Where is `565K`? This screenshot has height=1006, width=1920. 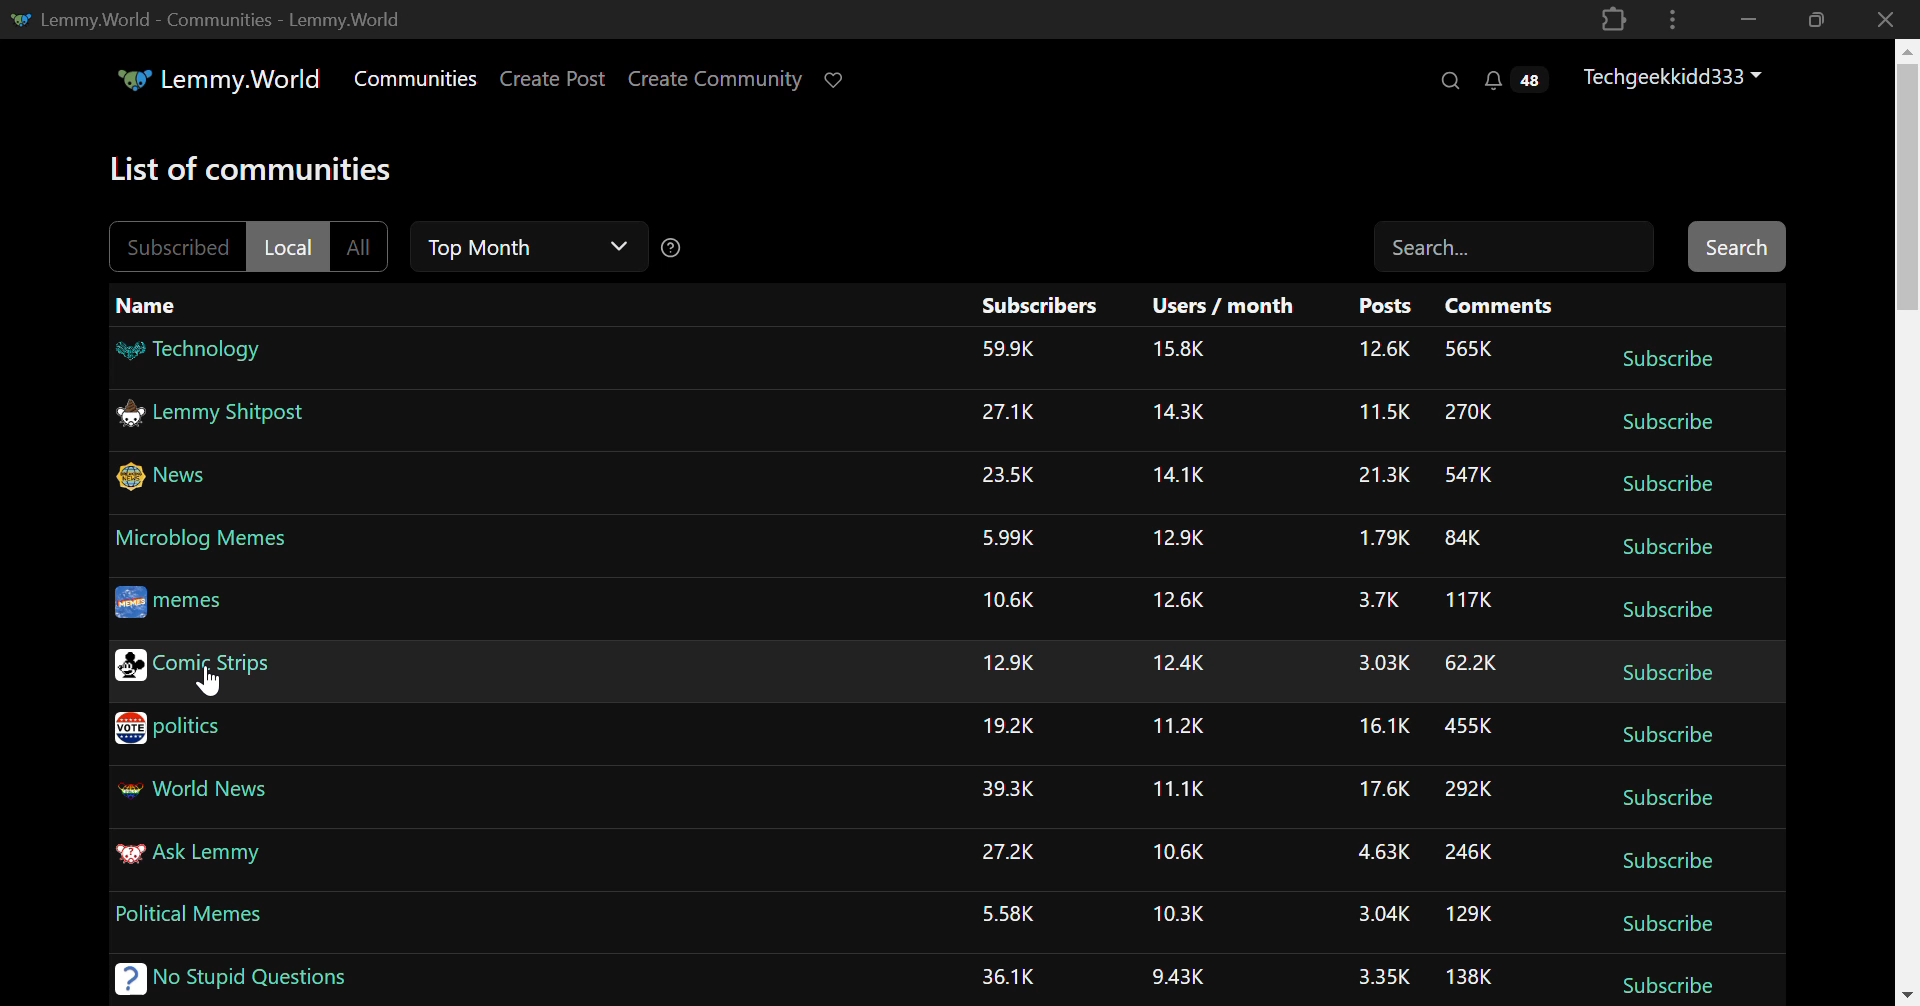 565K is located at coordinates (1474, 349).